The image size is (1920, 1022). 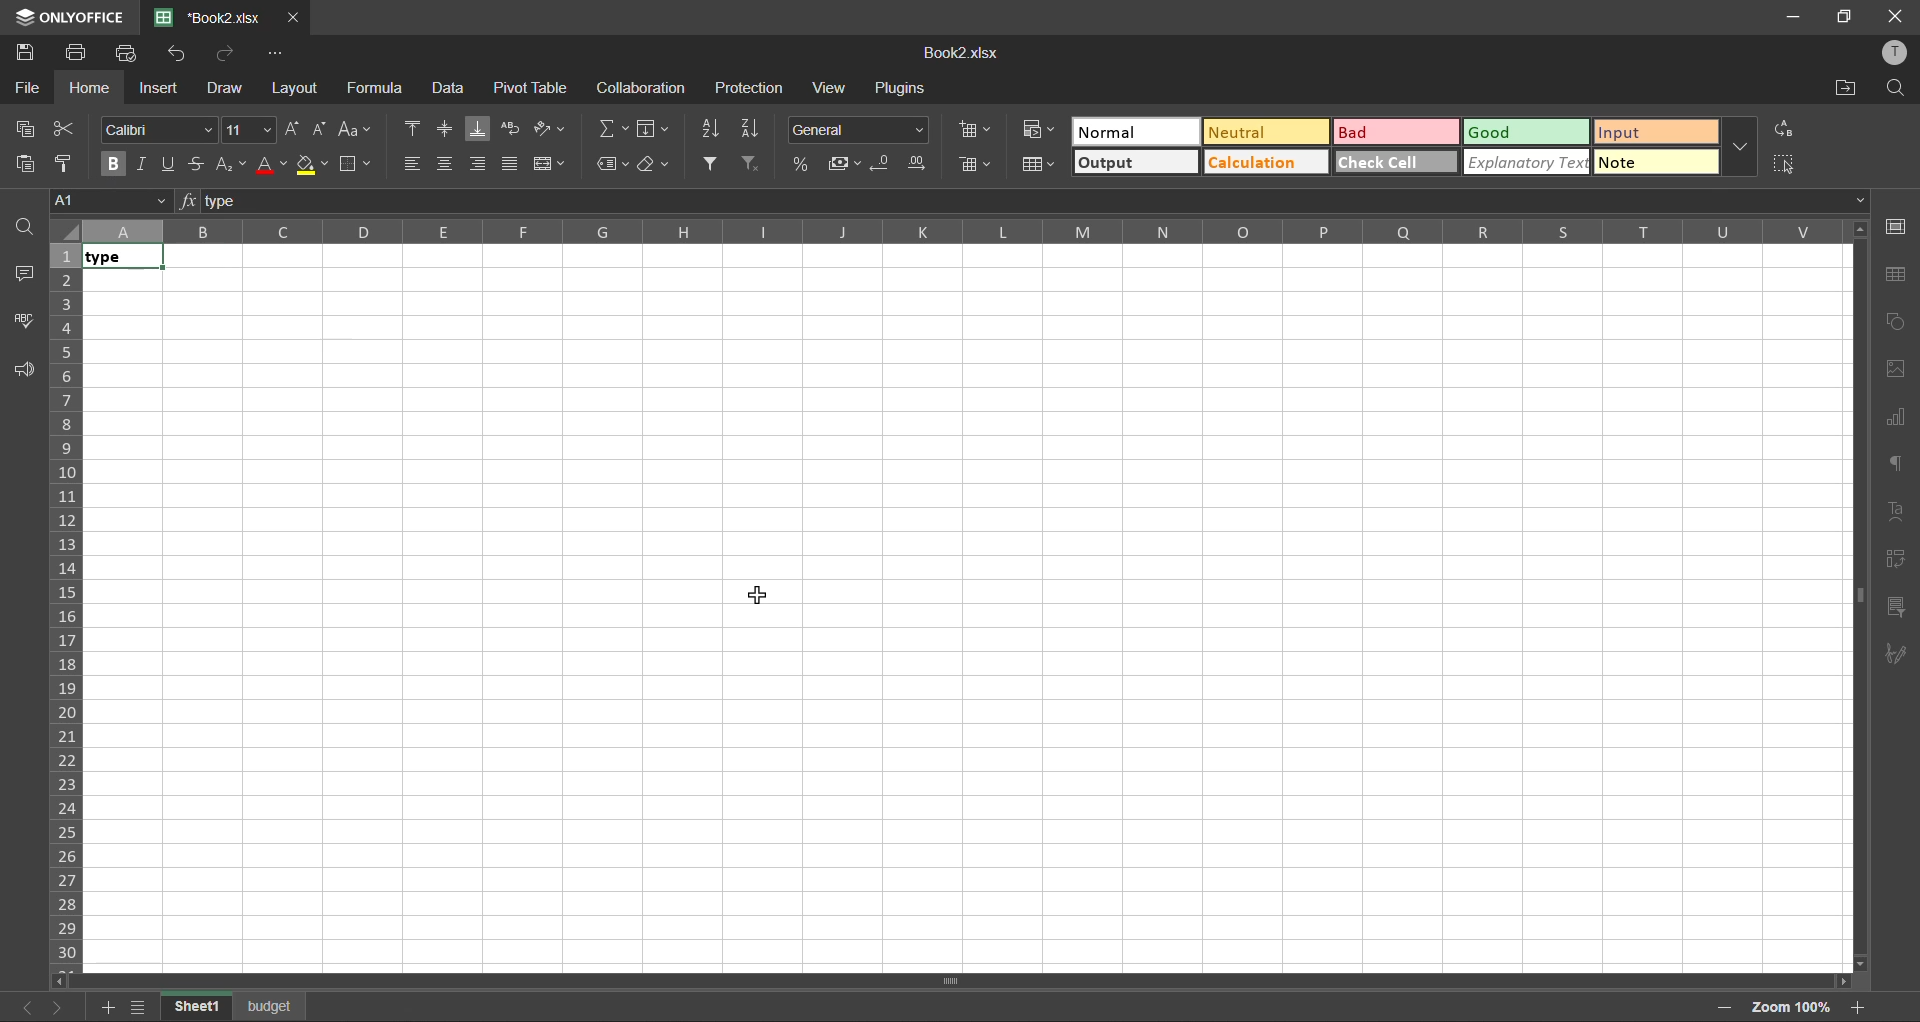 I want to click on normal, so click(x=1139, y=131).